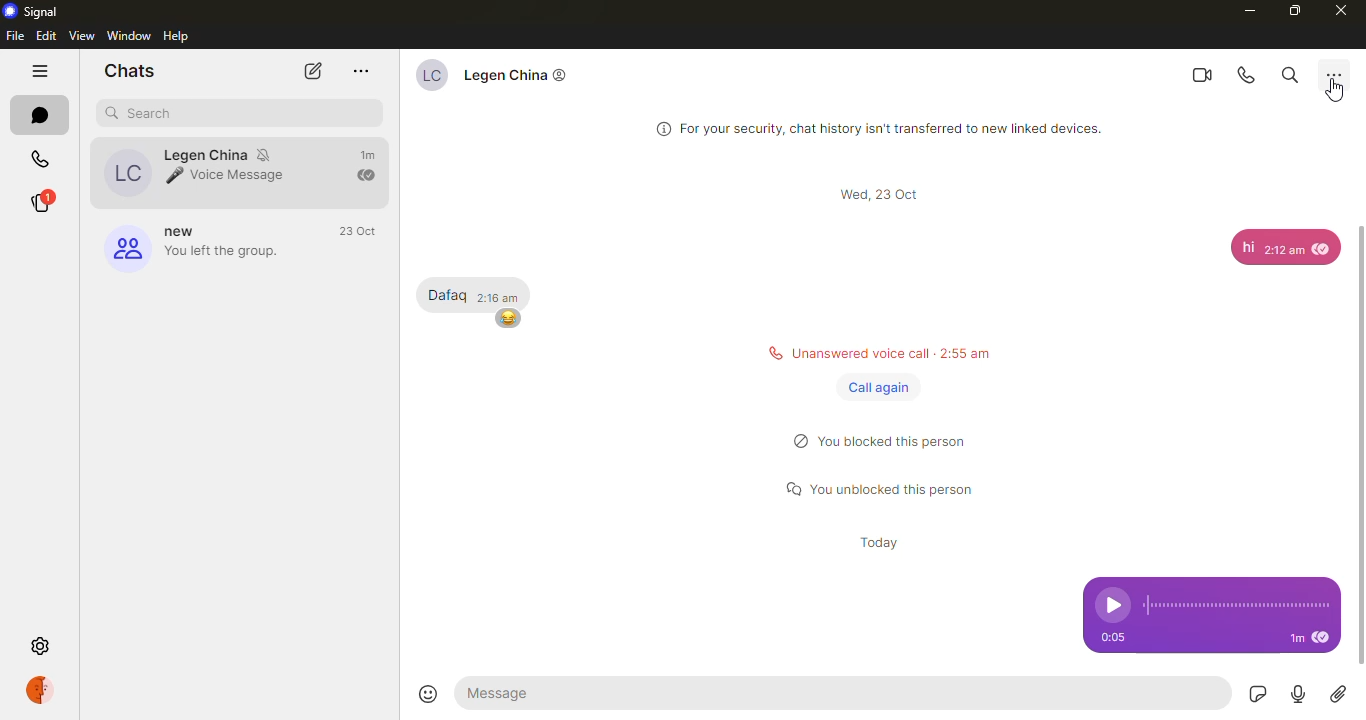 The height and width of the screenshot is (720, 1366). Describe the element at coordinates (202, 172) in the screenshot. I see `contact` at that location.